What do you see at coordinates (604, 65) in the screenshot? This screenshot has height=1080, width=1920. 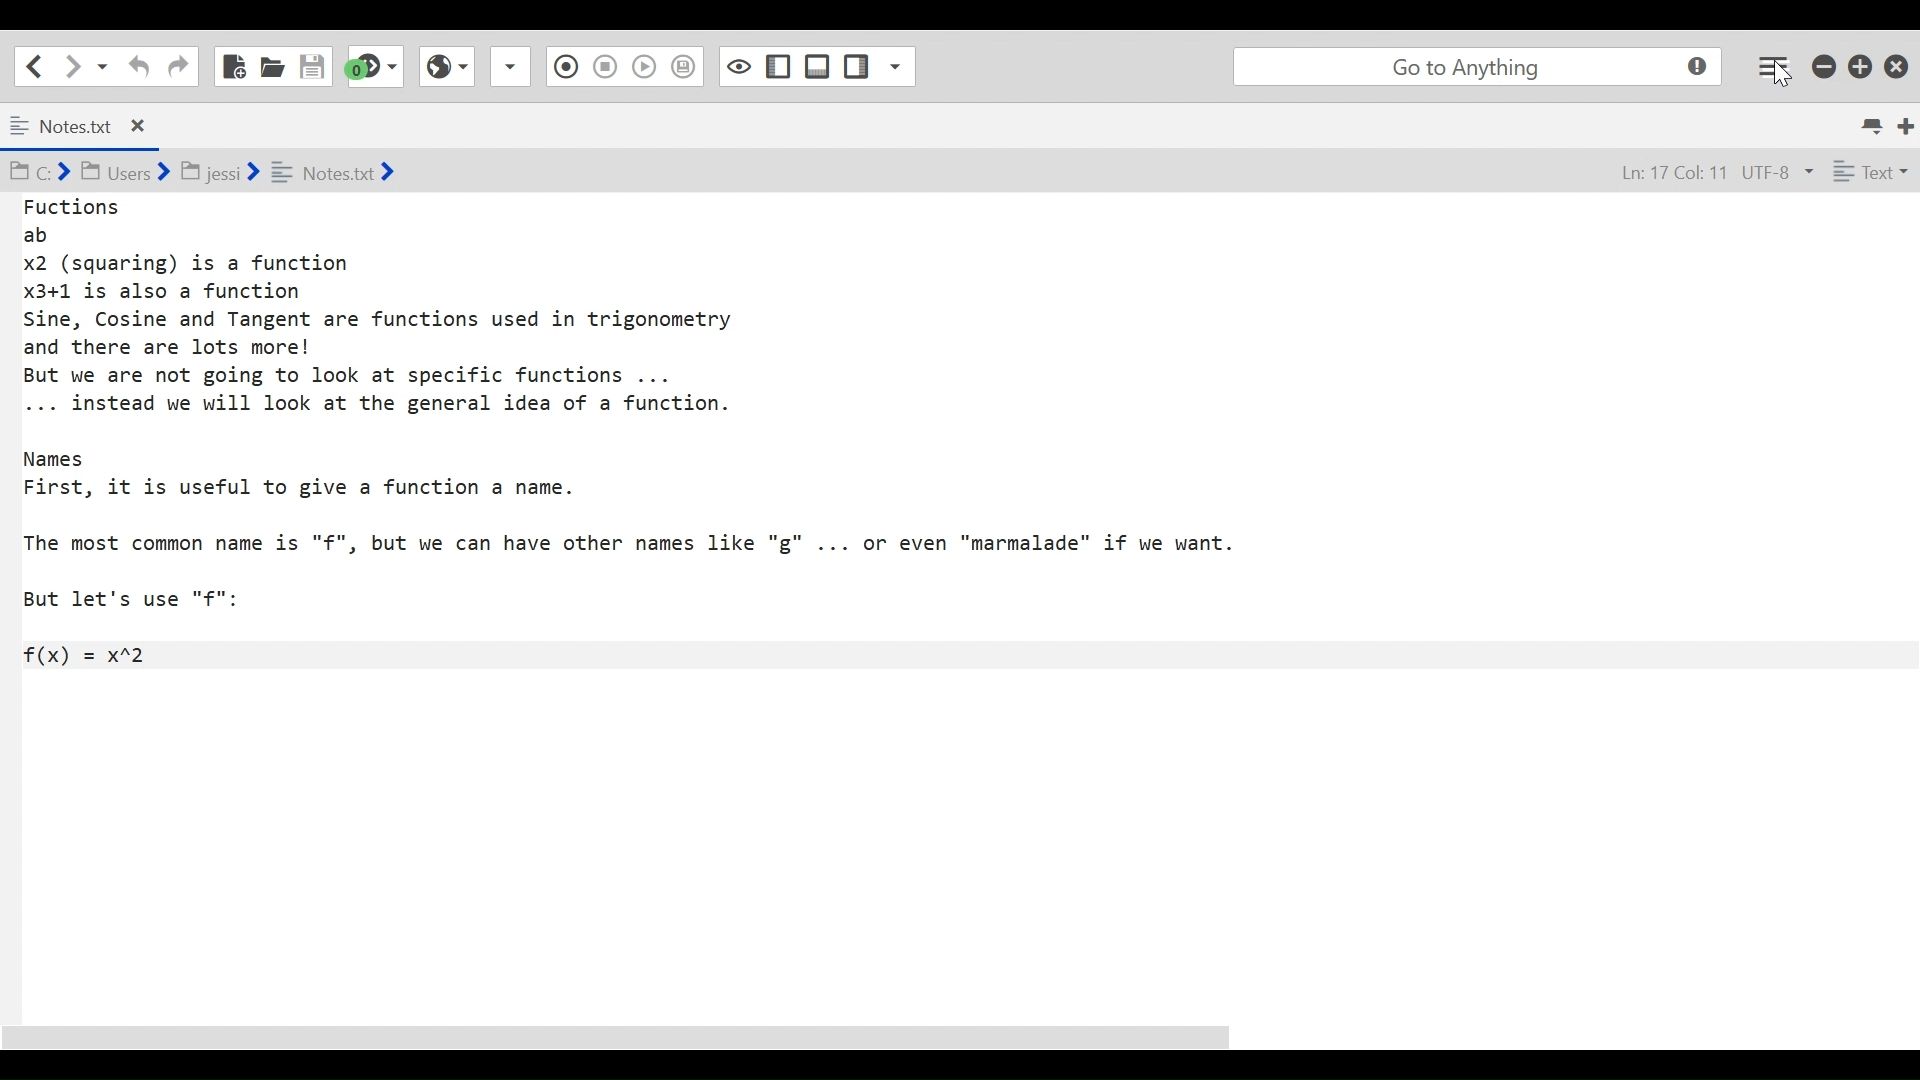 I see `View in Browser` at bounding box center [604, 65].